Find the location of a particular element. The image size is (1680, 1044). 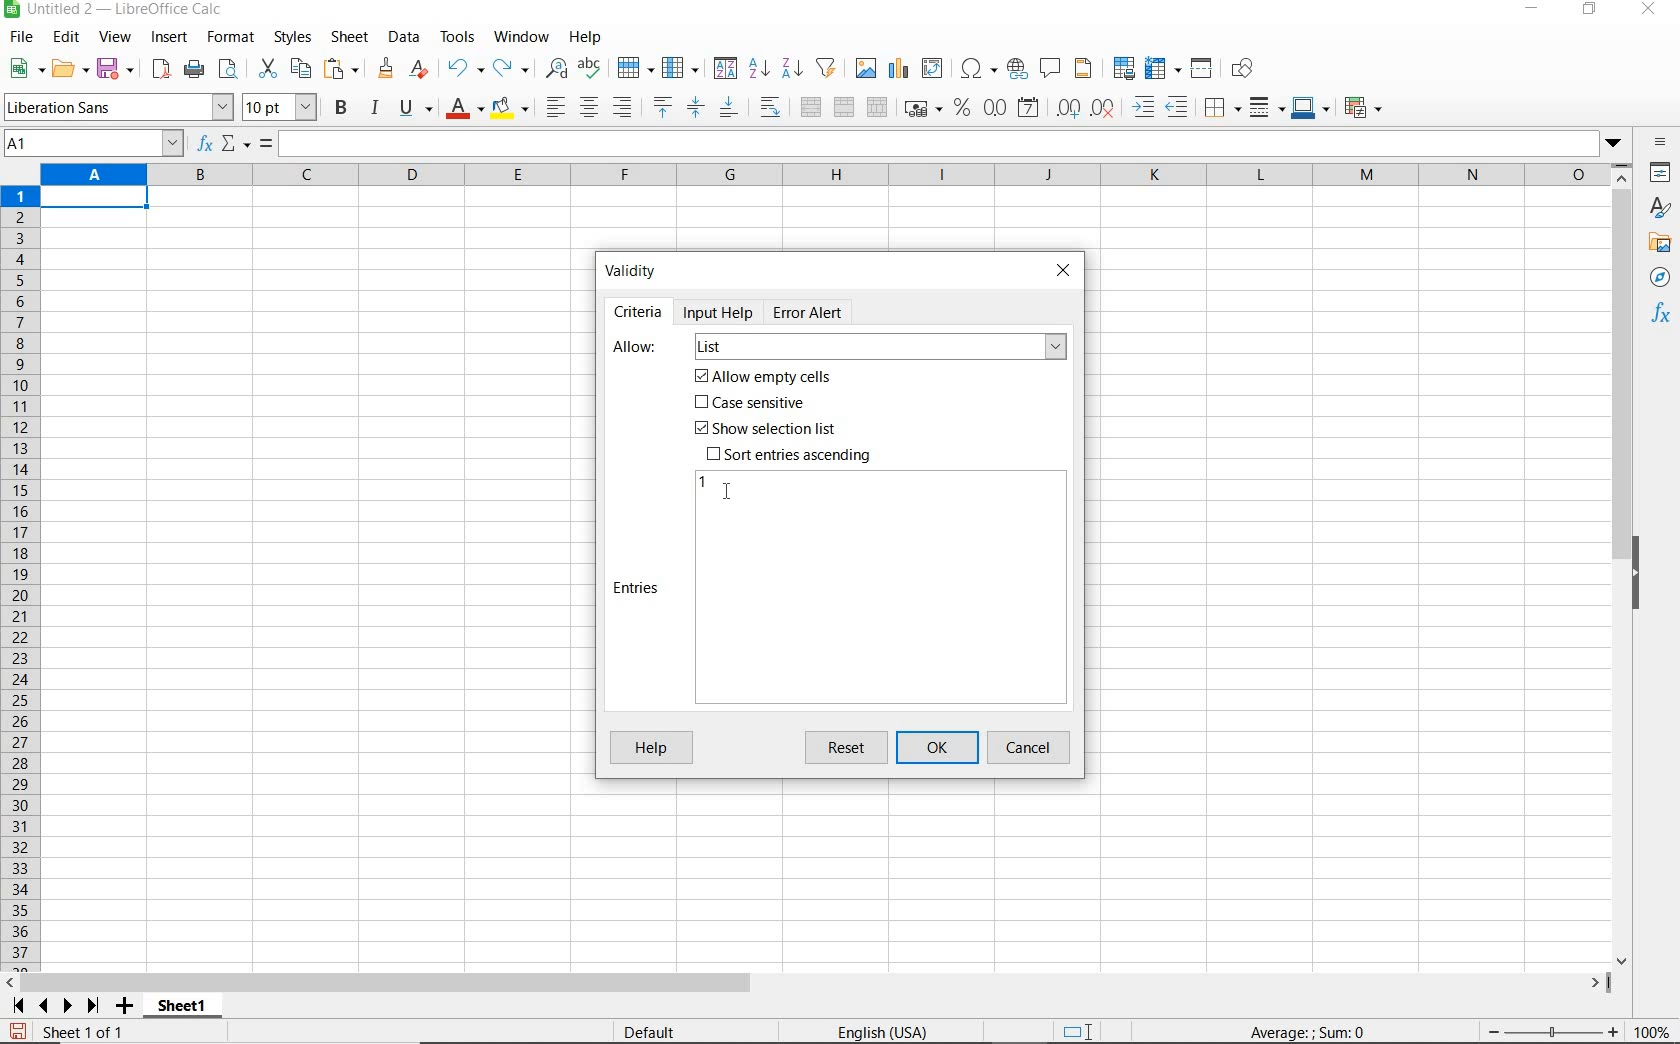

border style is located at coordinates (1268, 107).